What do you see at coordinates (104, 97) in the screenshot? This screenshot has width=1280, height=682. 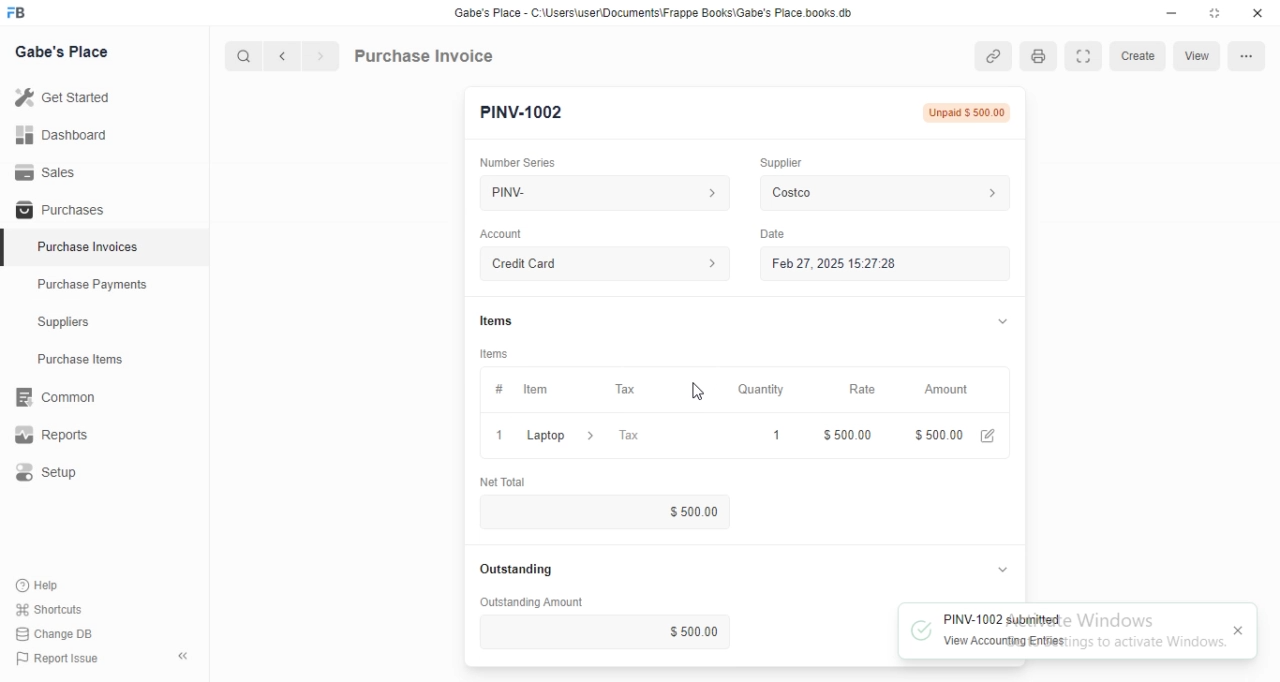 I see `Get Started` at bounding box center [104, 97].